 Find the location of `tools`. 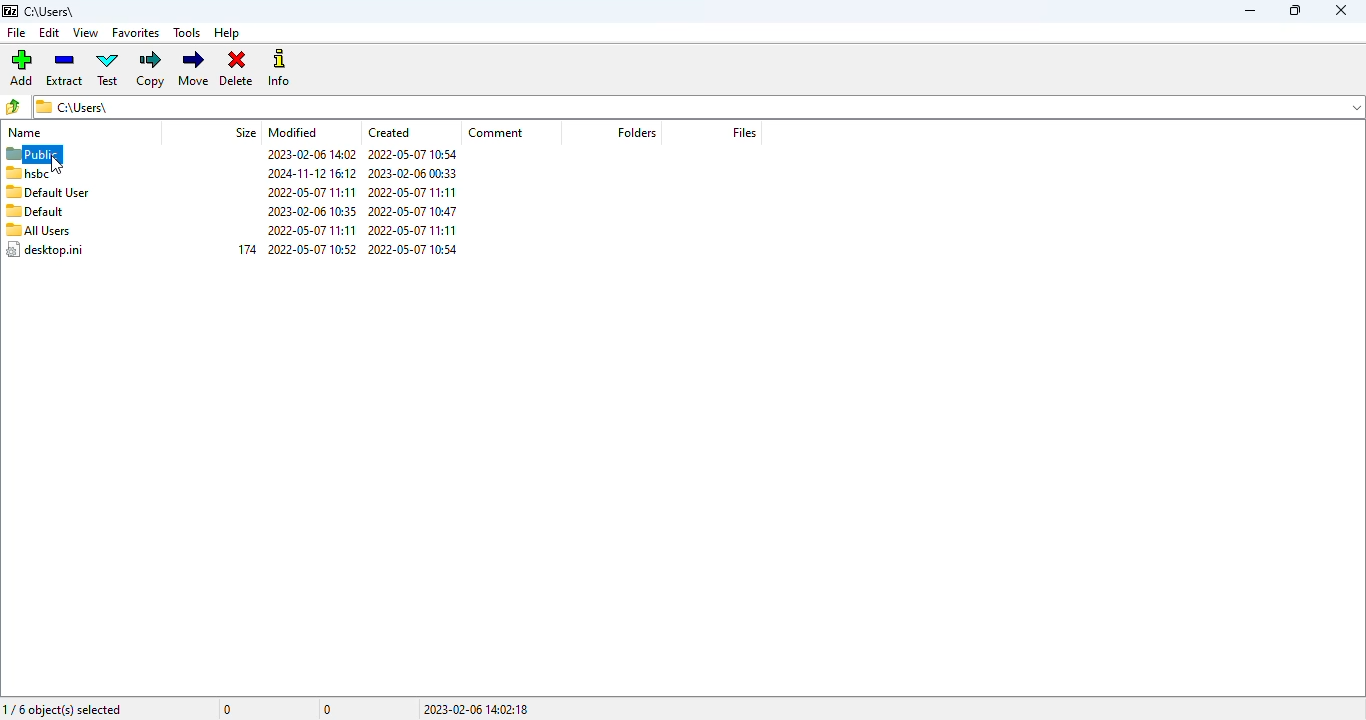

tools is located at coordinates (188, 32).